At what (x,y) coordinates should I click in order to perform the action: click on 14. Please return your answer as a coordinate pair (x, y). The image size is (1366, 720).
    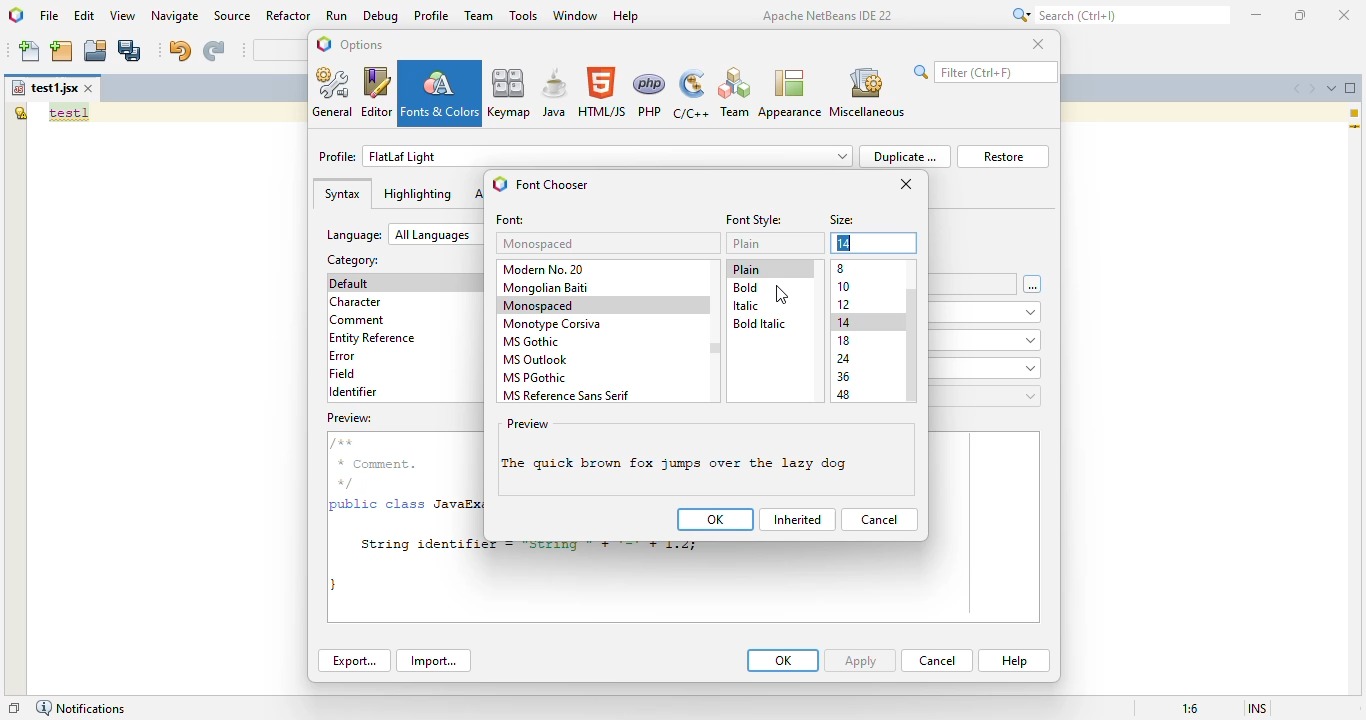
    Looking at the image, I should click on (846, 323).